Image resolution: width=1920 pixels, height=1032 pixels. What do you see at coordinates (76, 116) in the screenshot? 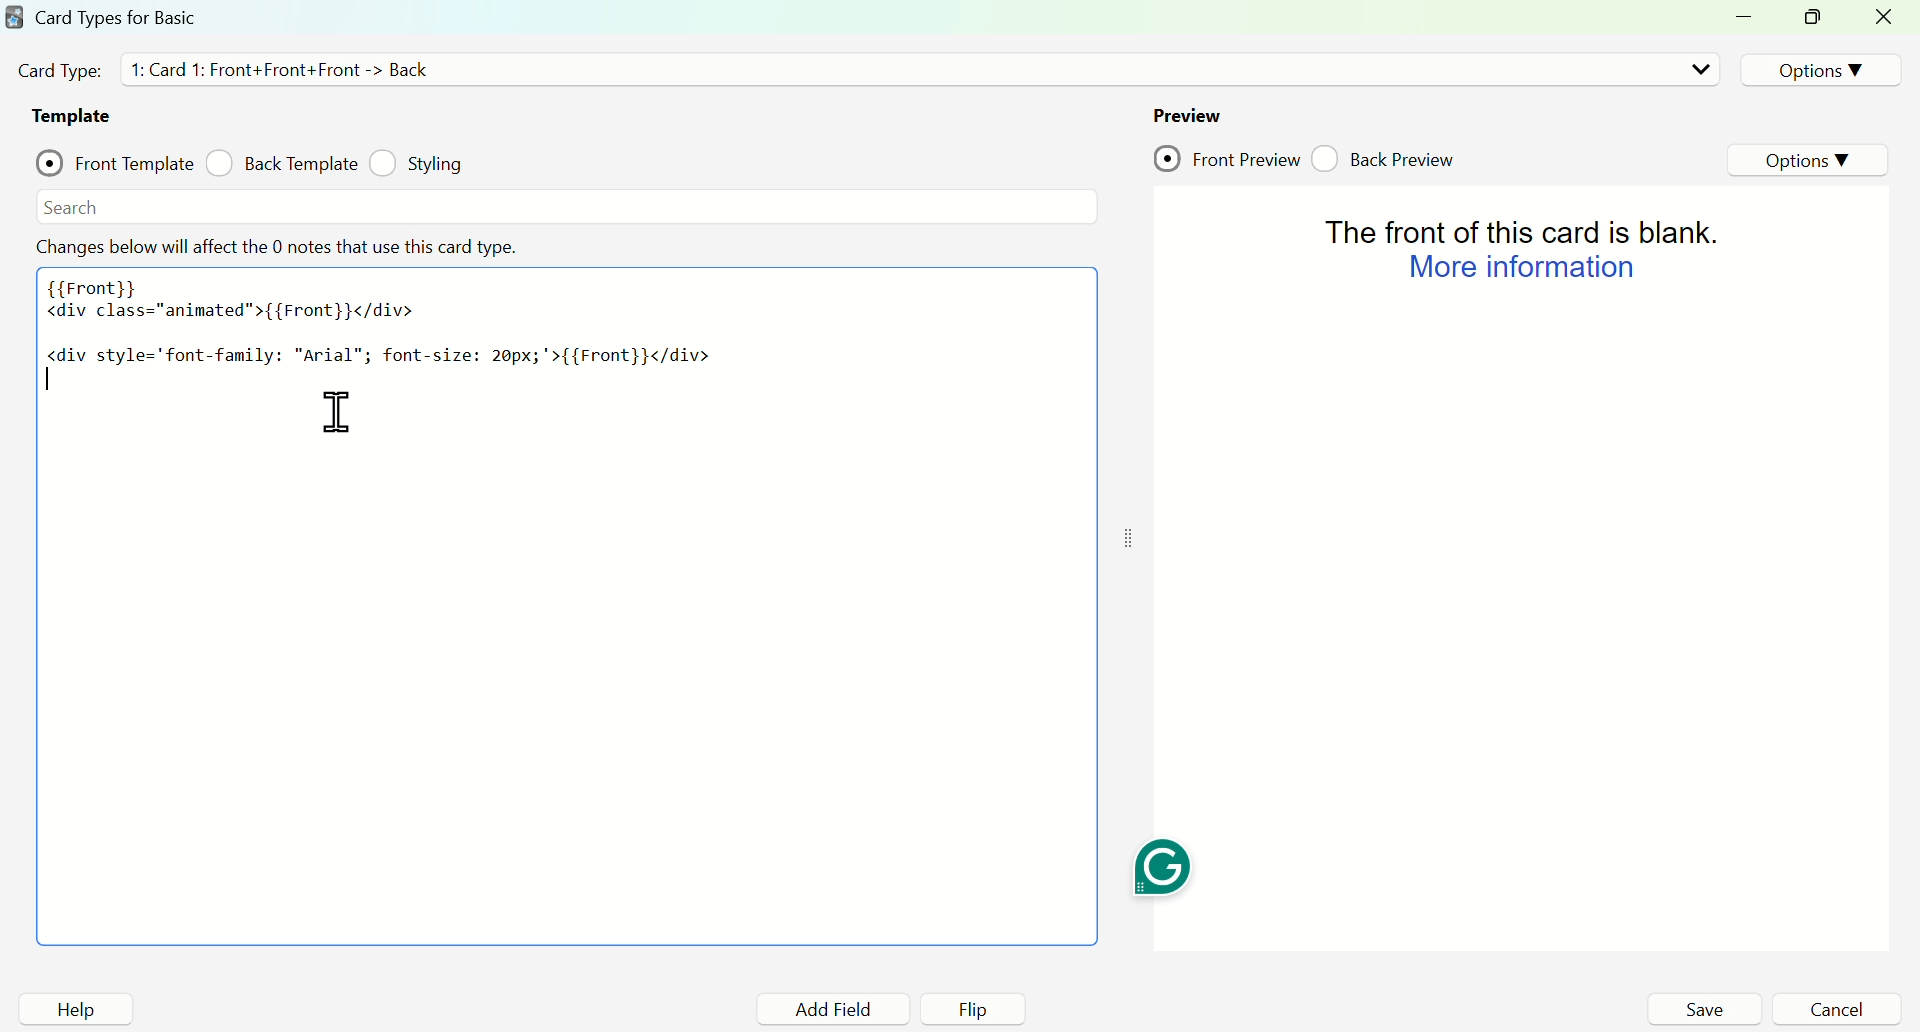
I see `Template` at bounding box center [76, 116].